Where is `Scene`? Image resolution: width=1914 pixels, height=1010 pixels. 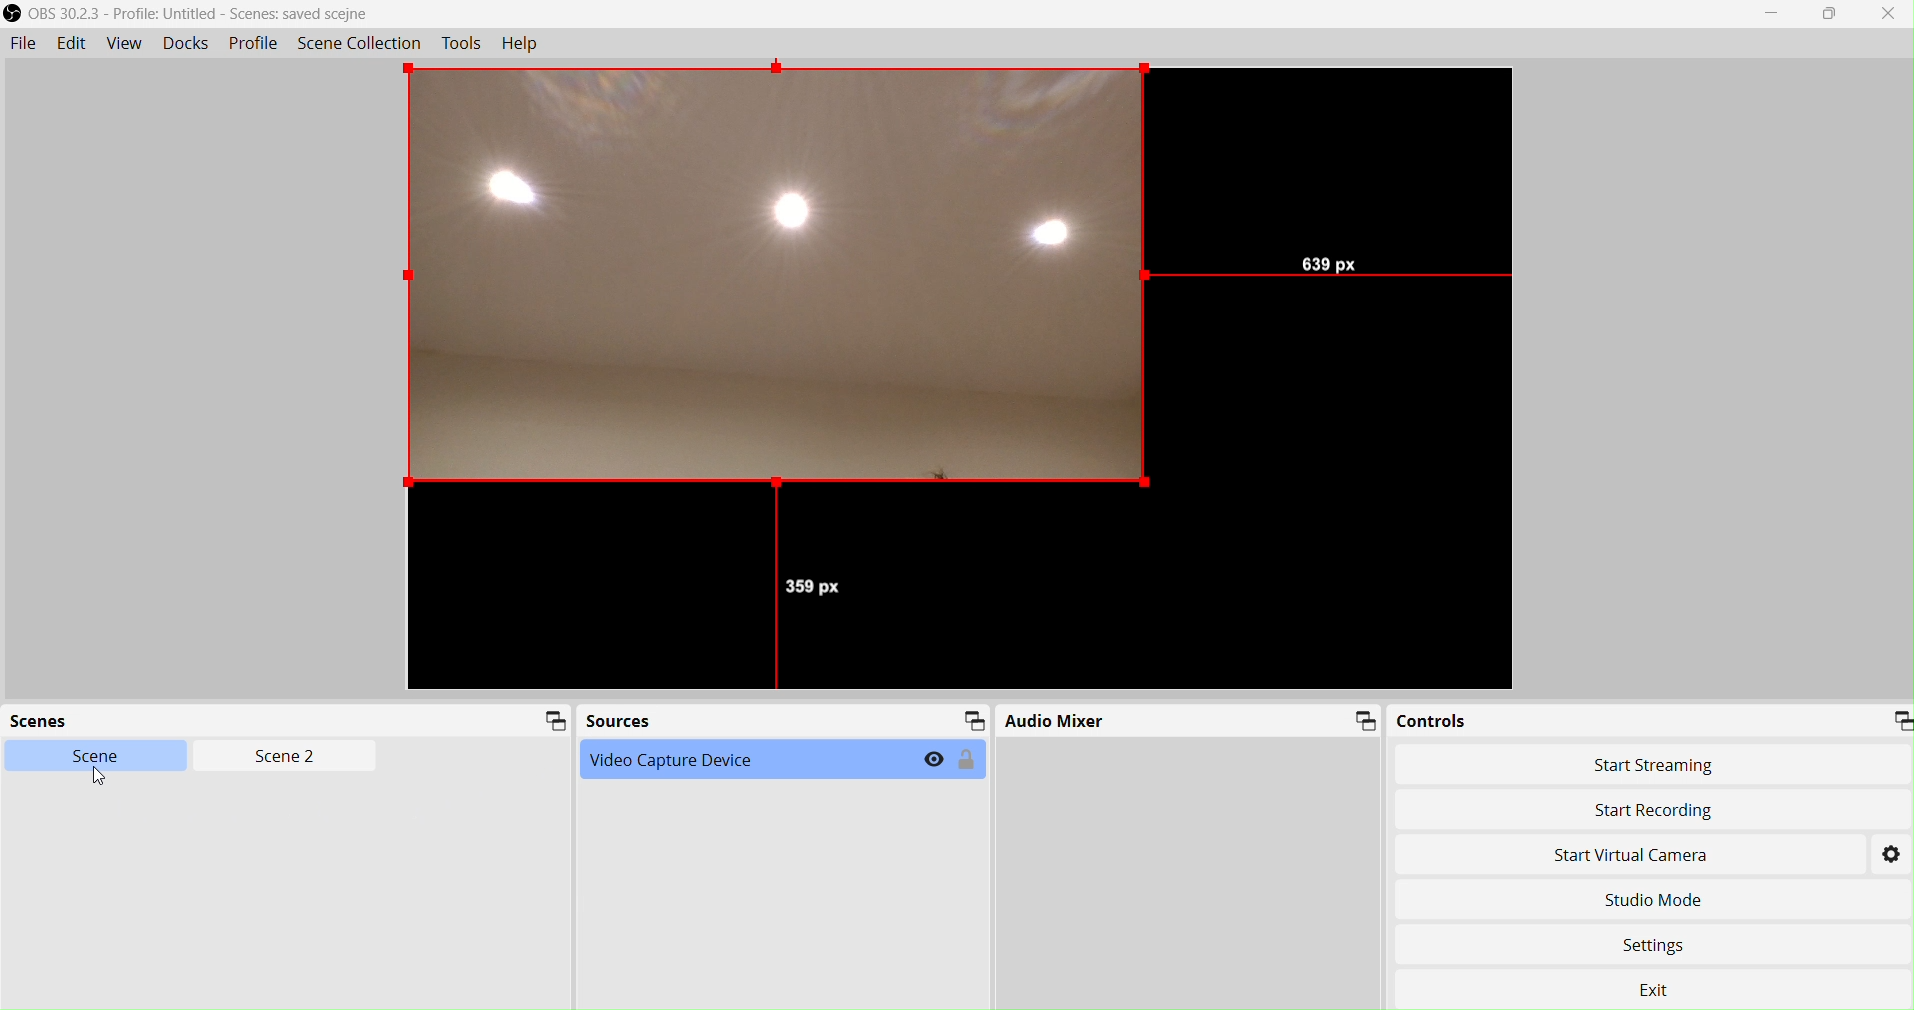 Scene is located at coordinates (107, 757).